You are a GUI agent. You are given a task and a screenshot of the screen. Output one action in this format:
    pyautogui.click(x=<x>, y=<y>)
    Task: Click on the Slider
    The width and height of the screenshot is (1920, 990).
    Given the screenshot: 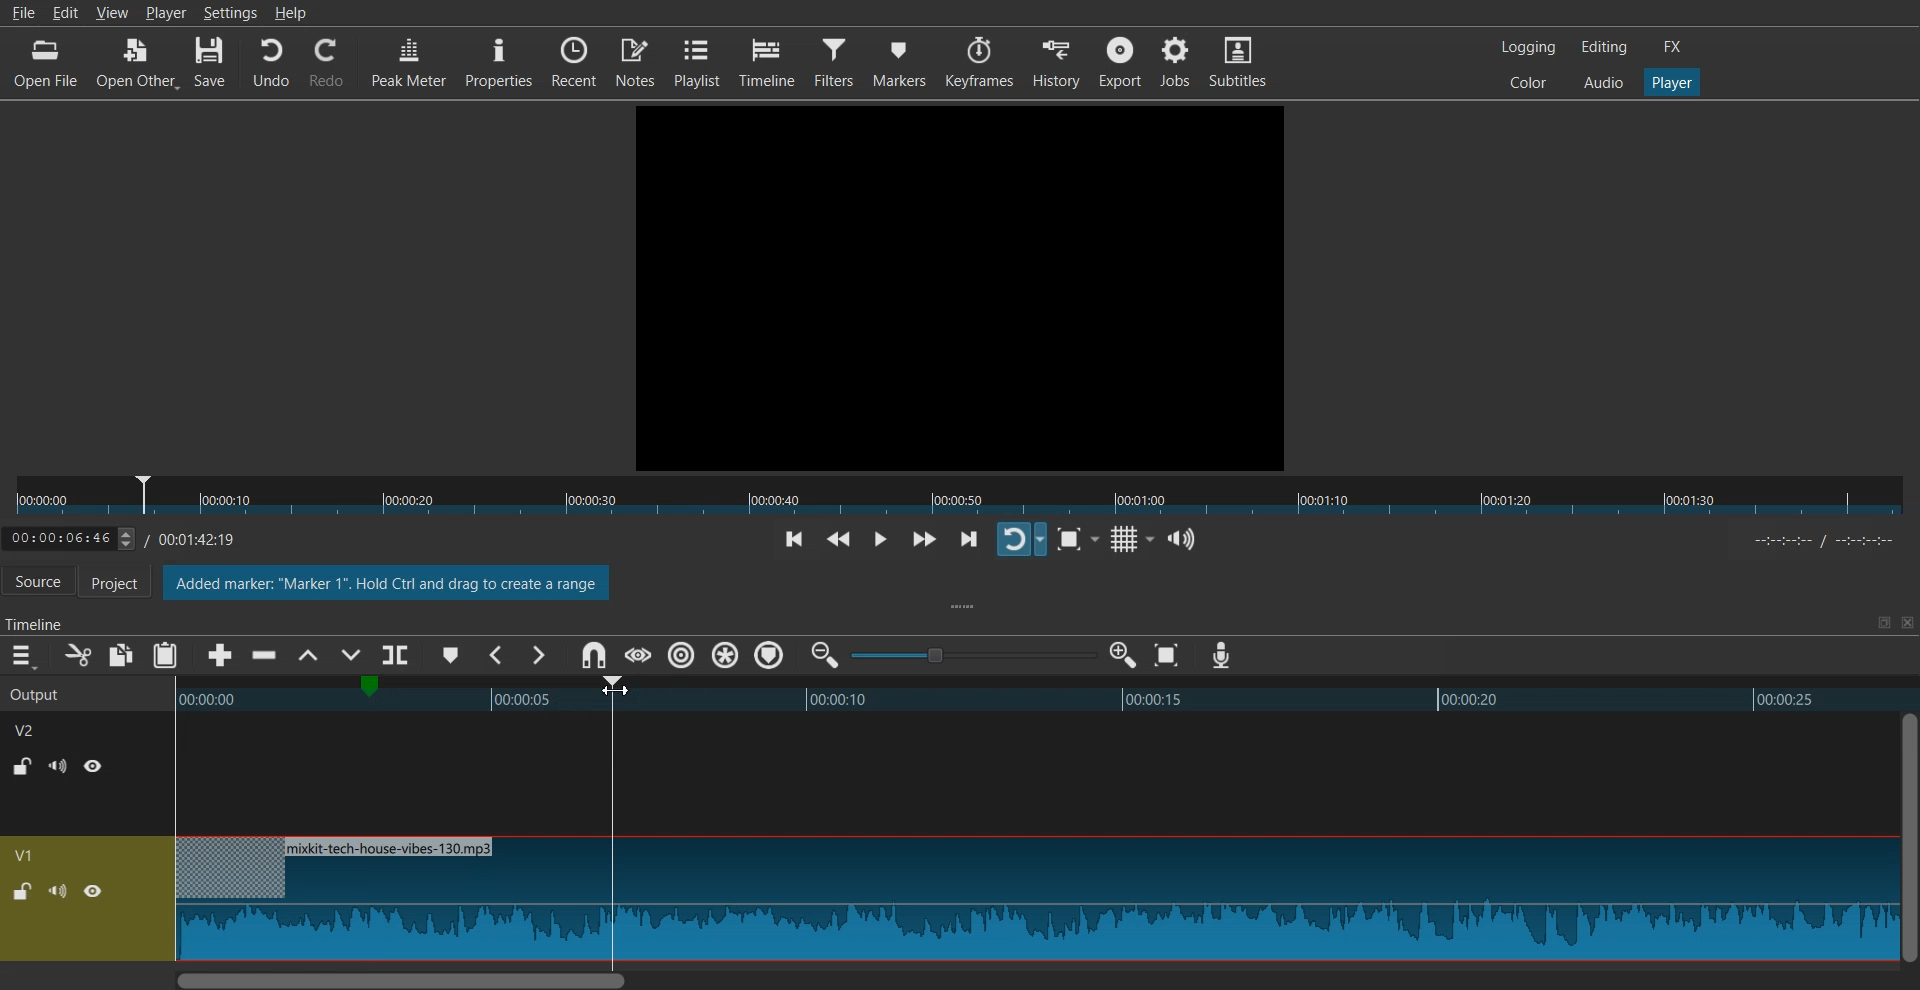 What is the action you would take?
    pyautogui.click(x=960, y=496)
    